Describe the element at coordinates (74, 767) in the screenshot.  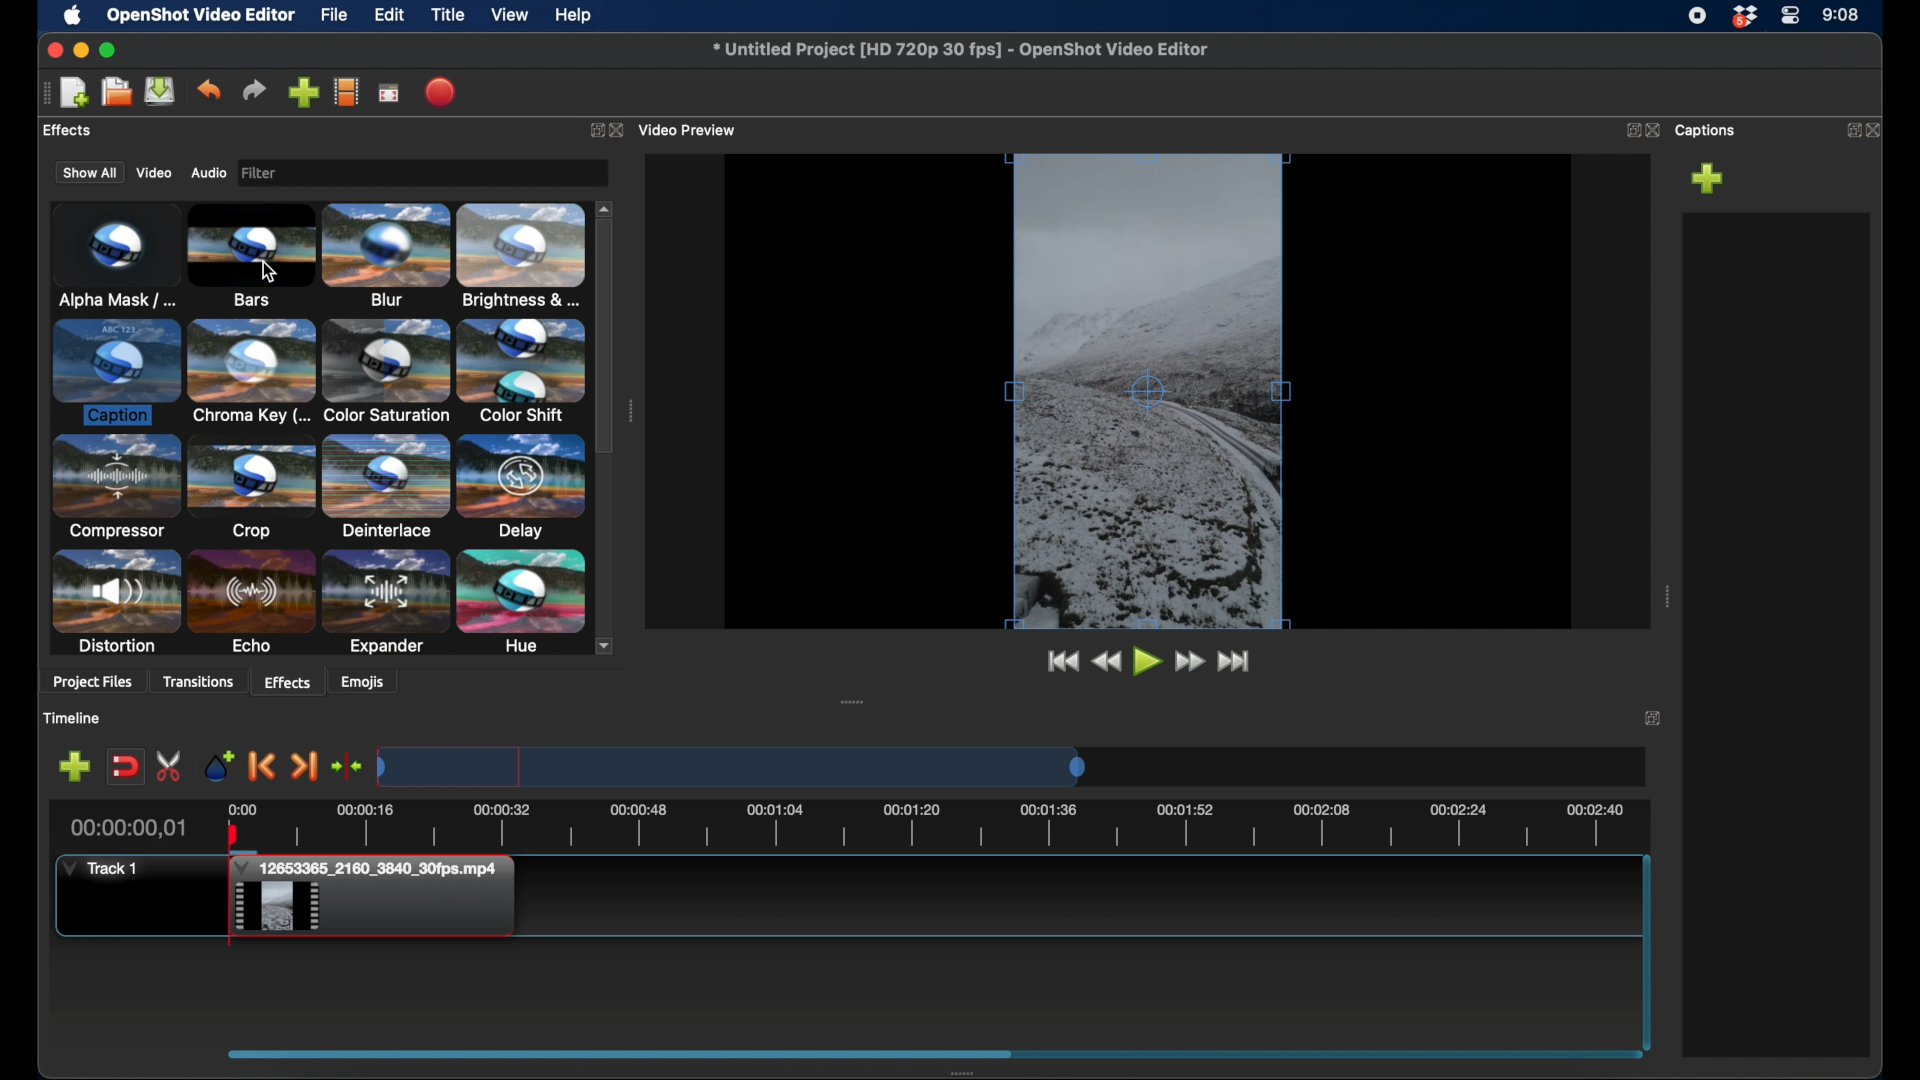
I see `add marker` at that location.